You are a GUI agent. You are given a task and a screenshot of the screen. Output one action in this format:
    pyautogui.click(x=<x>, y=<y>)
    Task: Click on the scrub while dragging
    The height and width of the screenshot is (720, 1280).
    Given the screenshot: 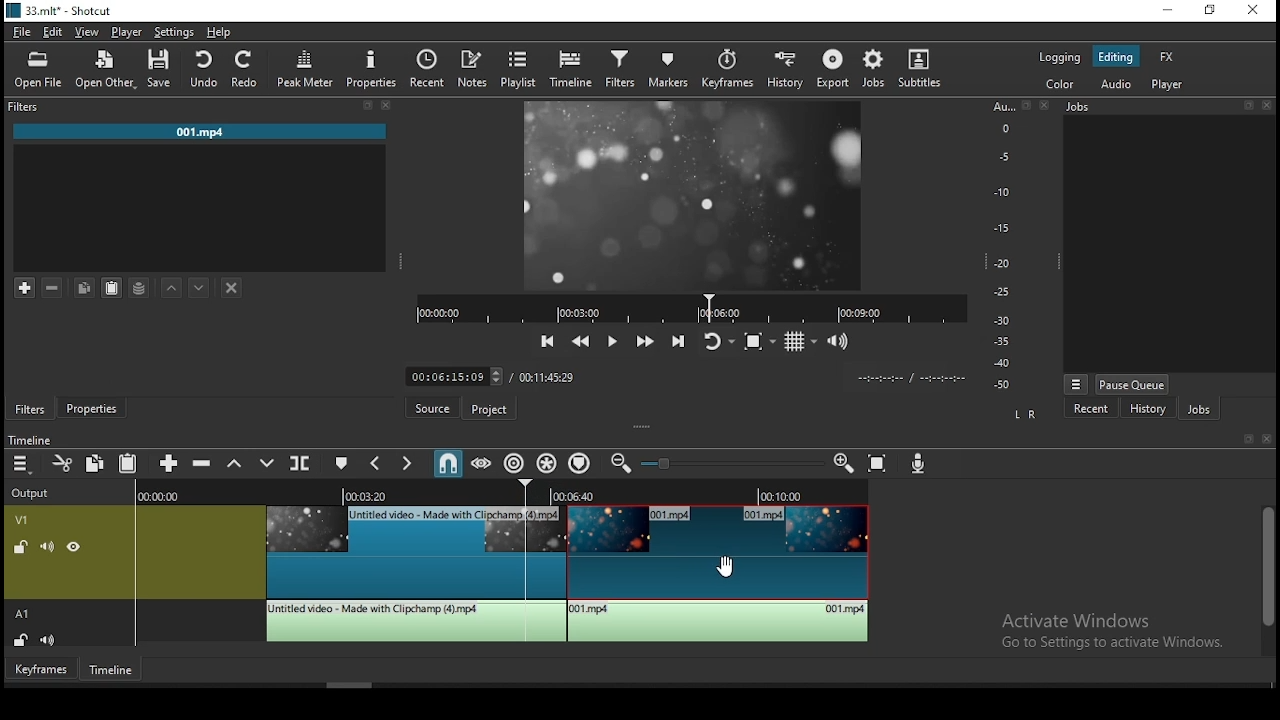 What is the action you would take?
    pyautogui.click(x=480, y=463)
    